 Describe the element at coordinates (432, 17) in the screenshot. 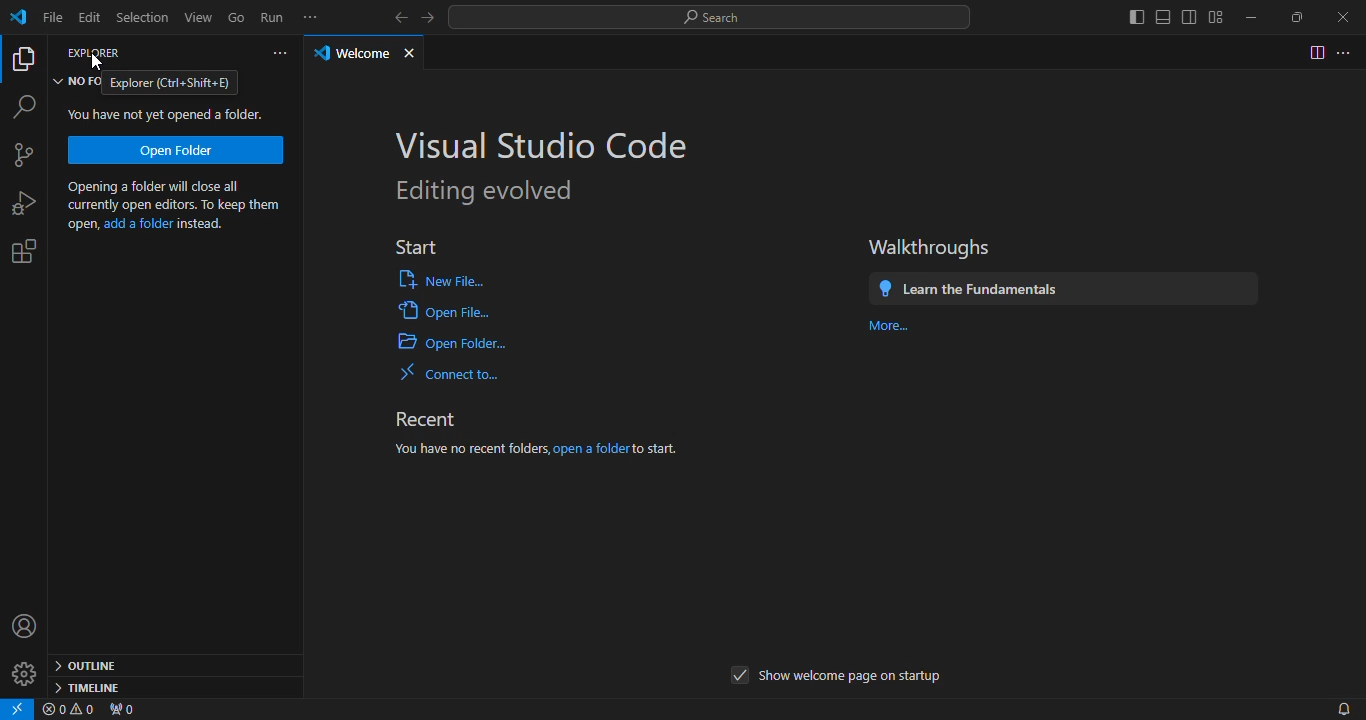

I see `next` at that location.